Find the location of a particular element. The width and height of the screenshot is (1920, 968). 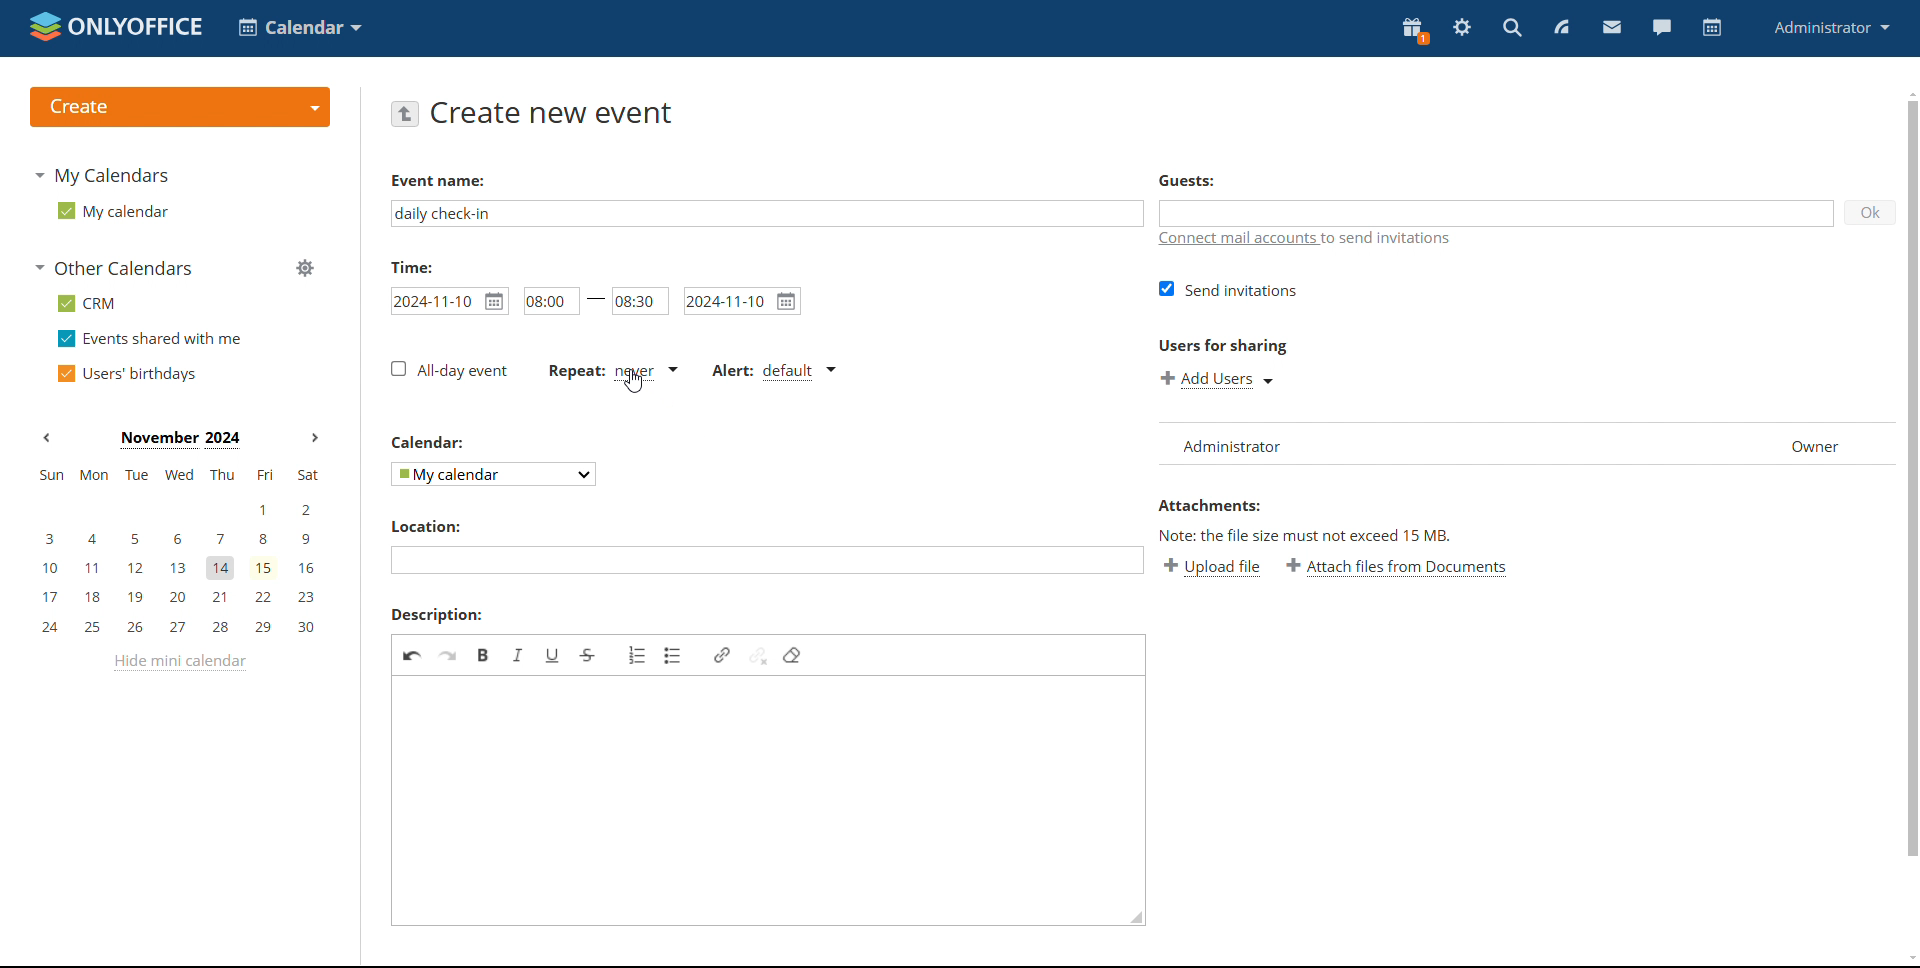

- is located at coordinates (596, 302).